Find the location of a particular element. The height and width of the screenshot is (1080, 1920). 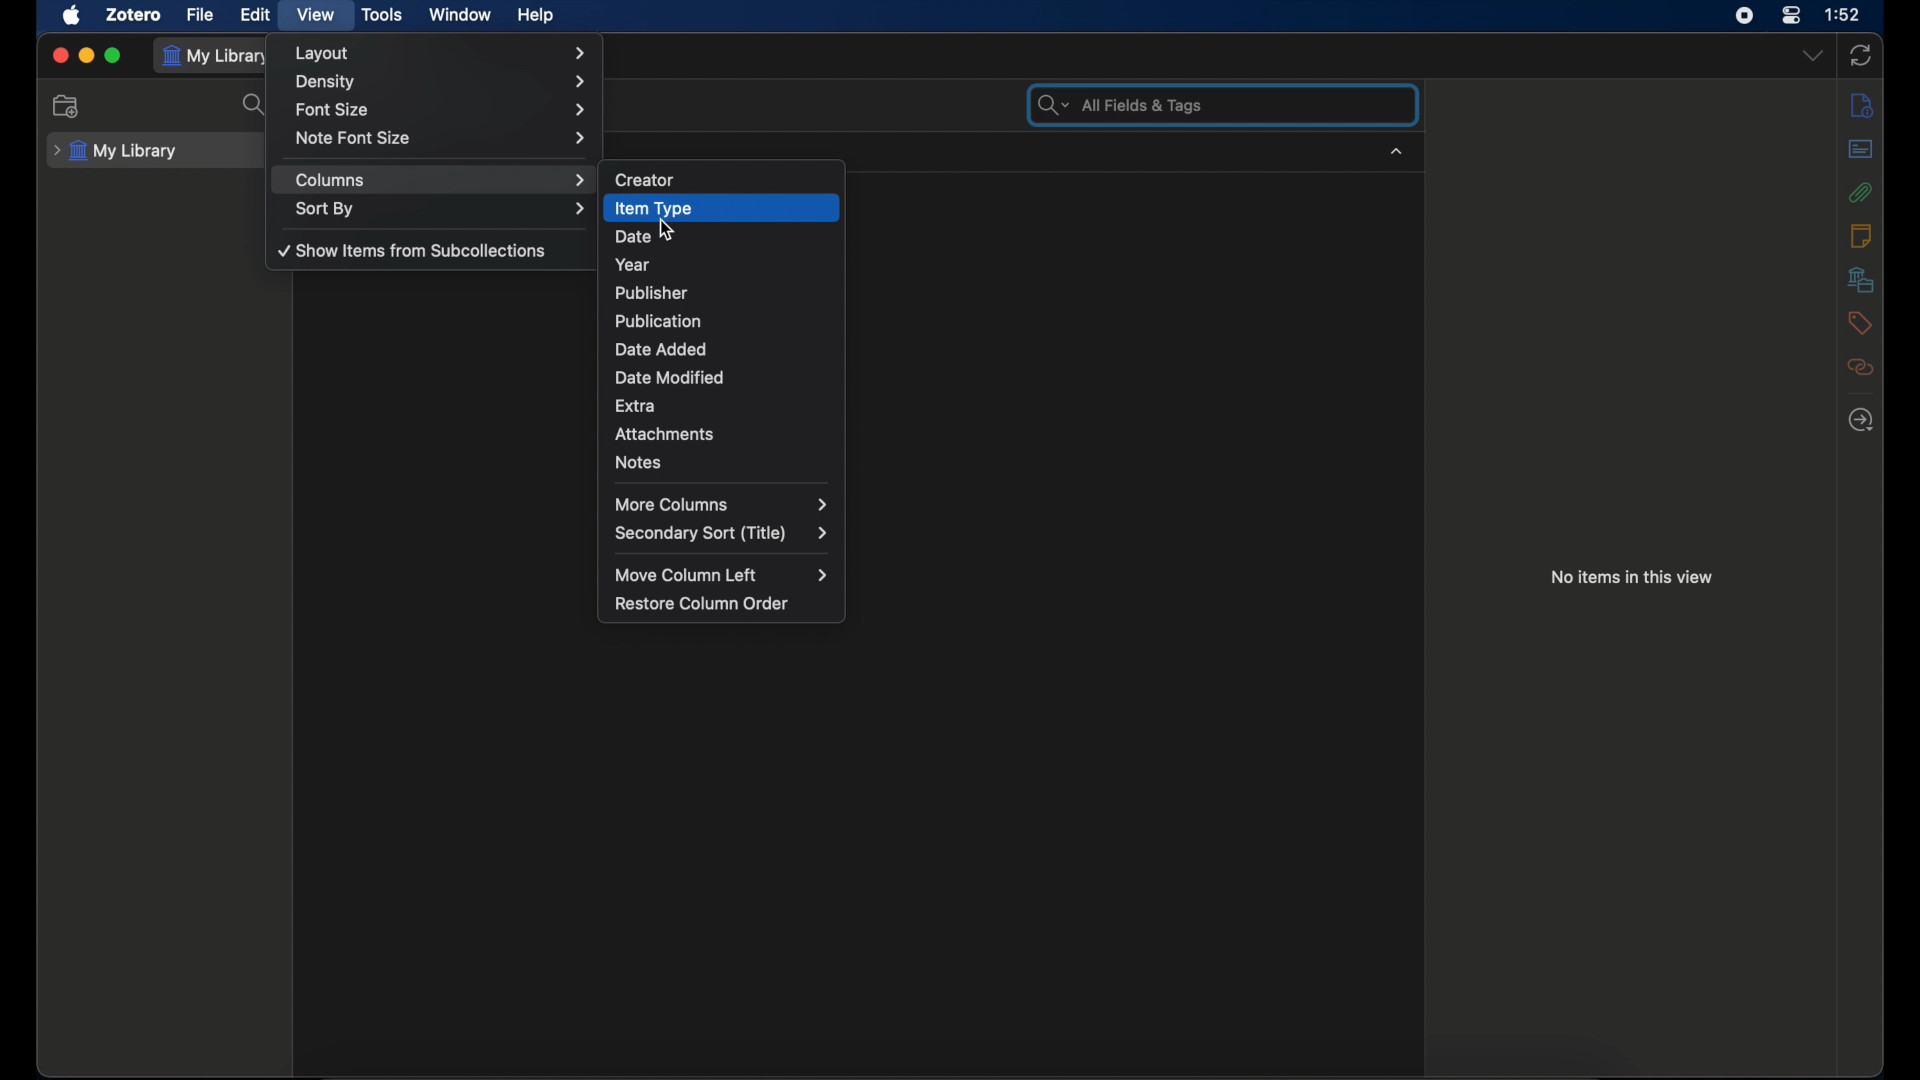

date is located at coordinates (635, 235).